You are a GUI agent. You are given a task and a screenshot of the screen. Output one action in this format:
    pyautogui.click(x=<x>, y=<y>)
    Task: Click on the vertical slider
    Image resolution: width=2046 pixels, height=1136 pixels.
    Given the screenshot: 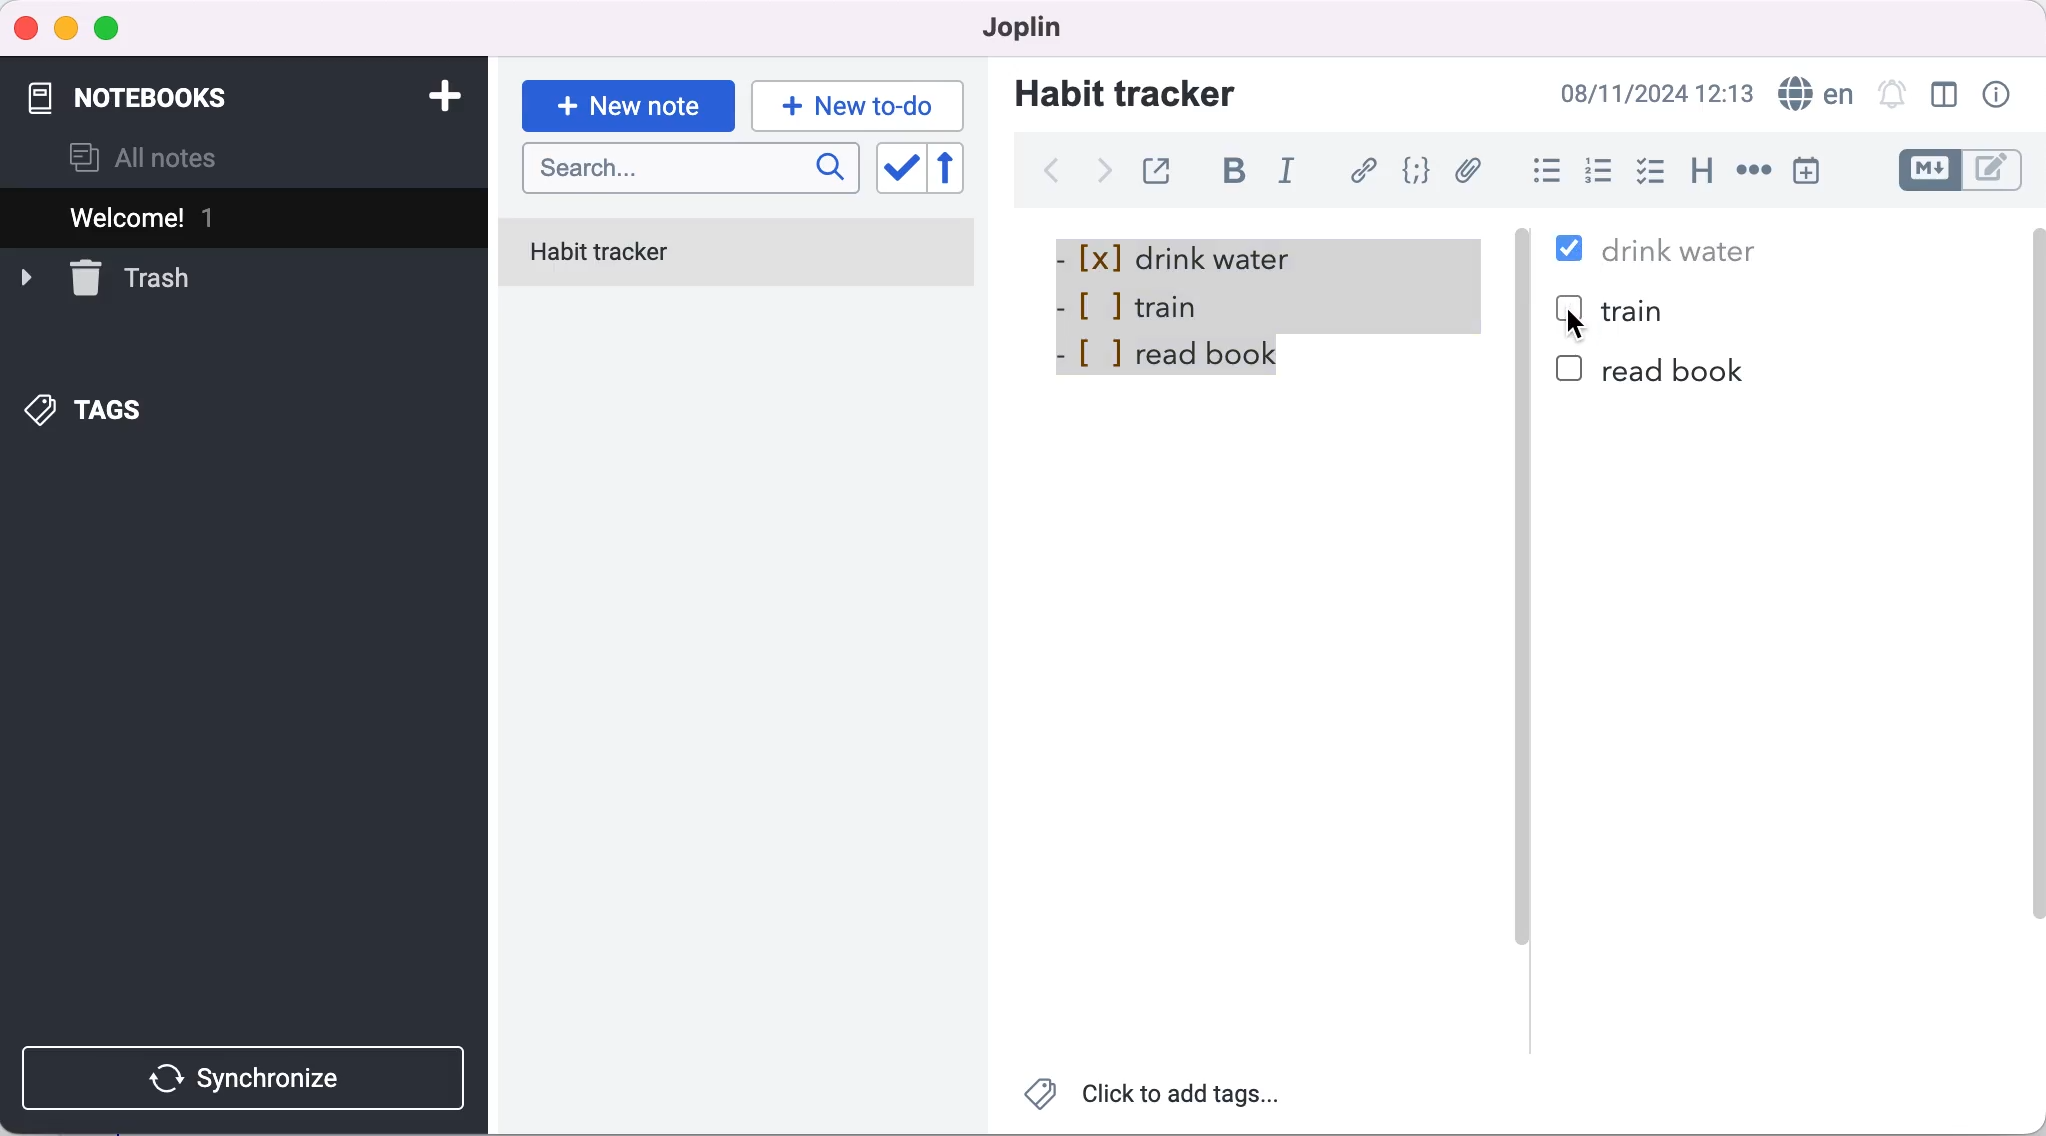 What is the action you would take?
    pyautogui.click(x=1524, y=629)
    